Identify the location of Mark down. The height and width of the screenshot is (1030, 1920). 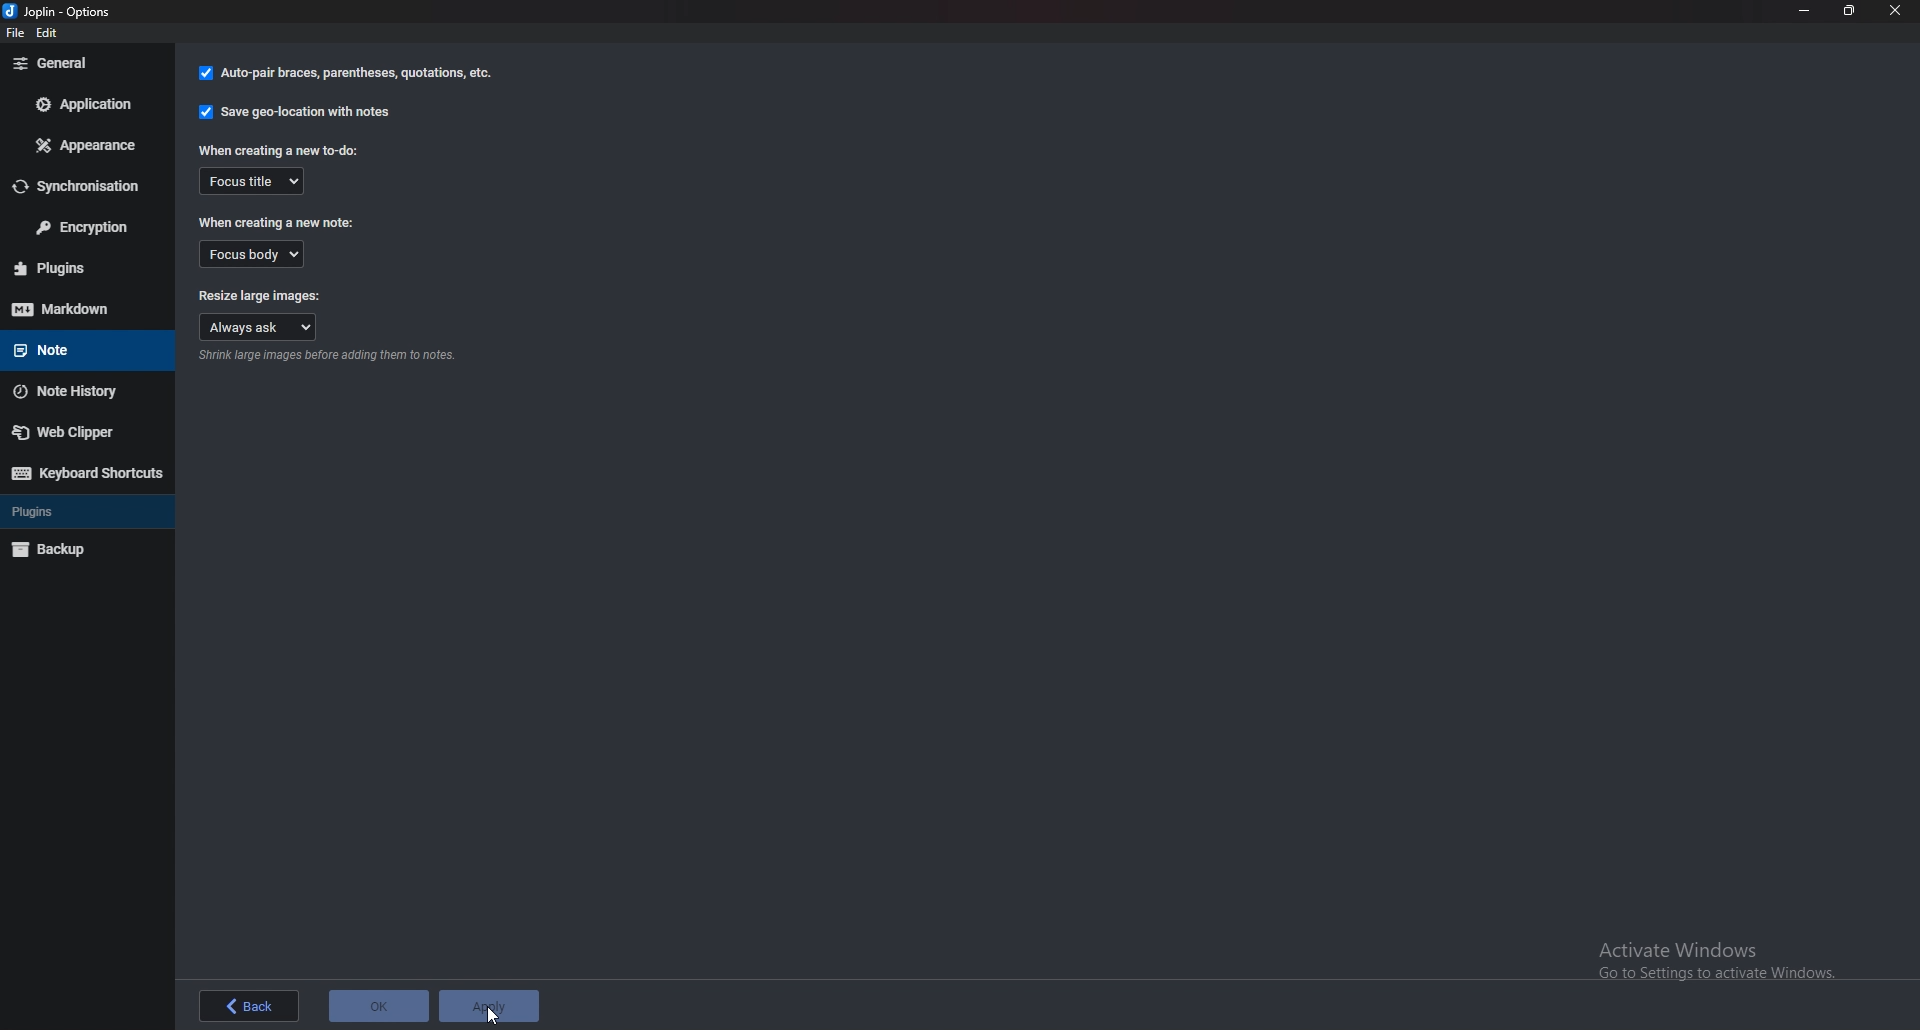
(77, 309).